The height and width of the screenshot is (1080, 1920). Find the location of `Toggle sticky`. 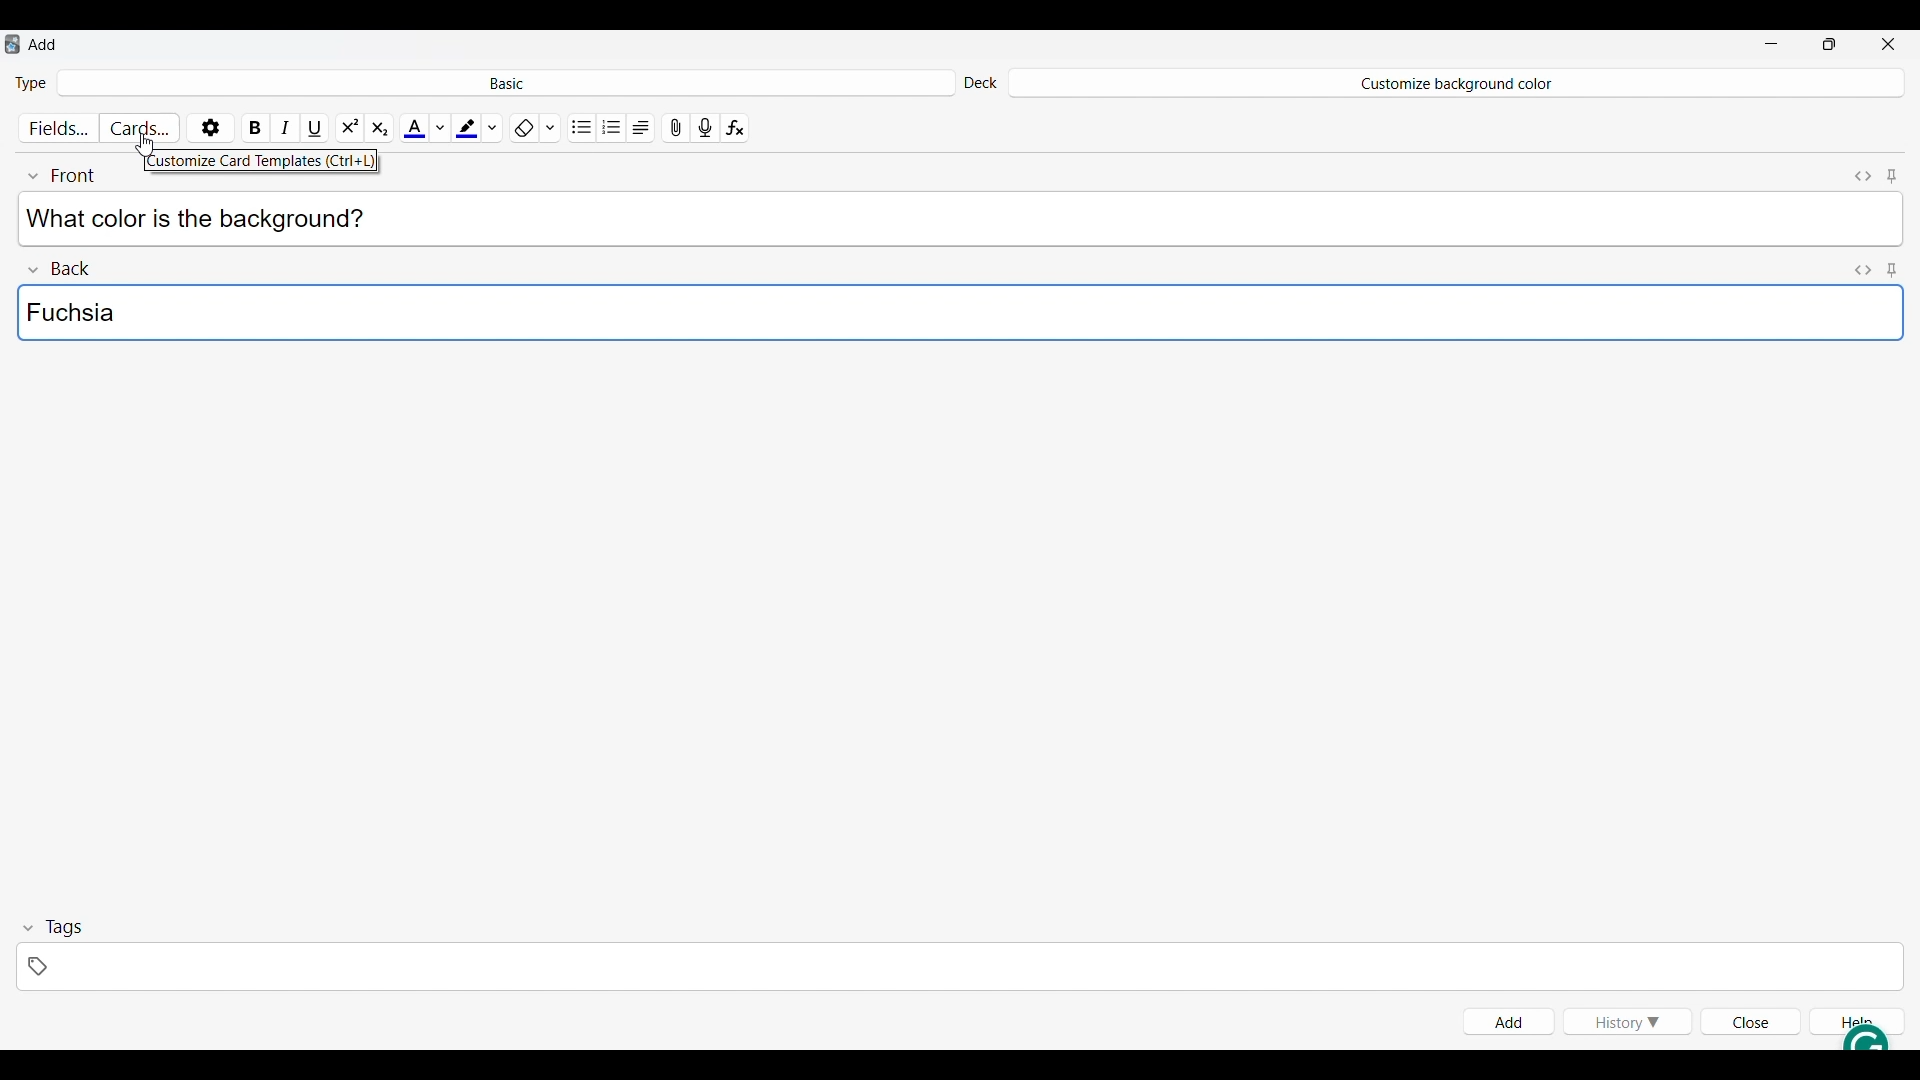

Toggle sticky is located at coordinates (1891, 268).